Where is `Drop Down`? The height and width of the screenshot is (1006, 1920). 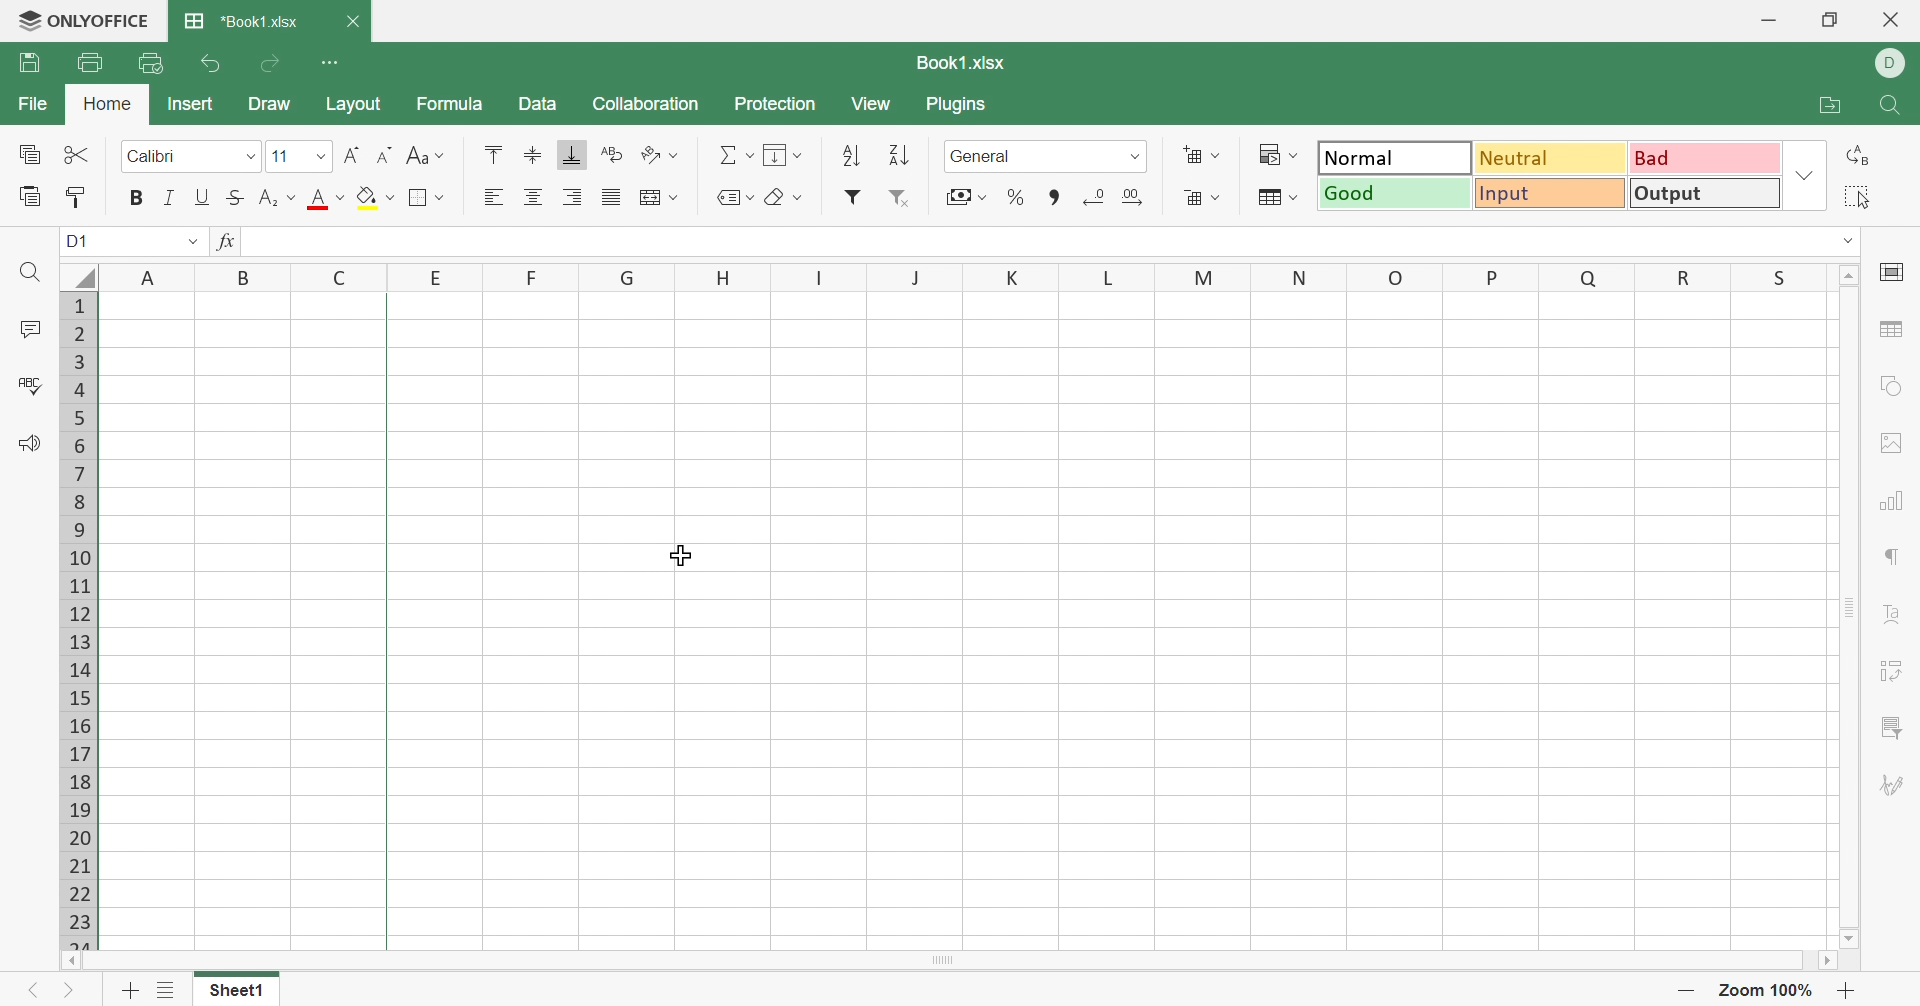
Drop Down is located at coordinates (798, 155).